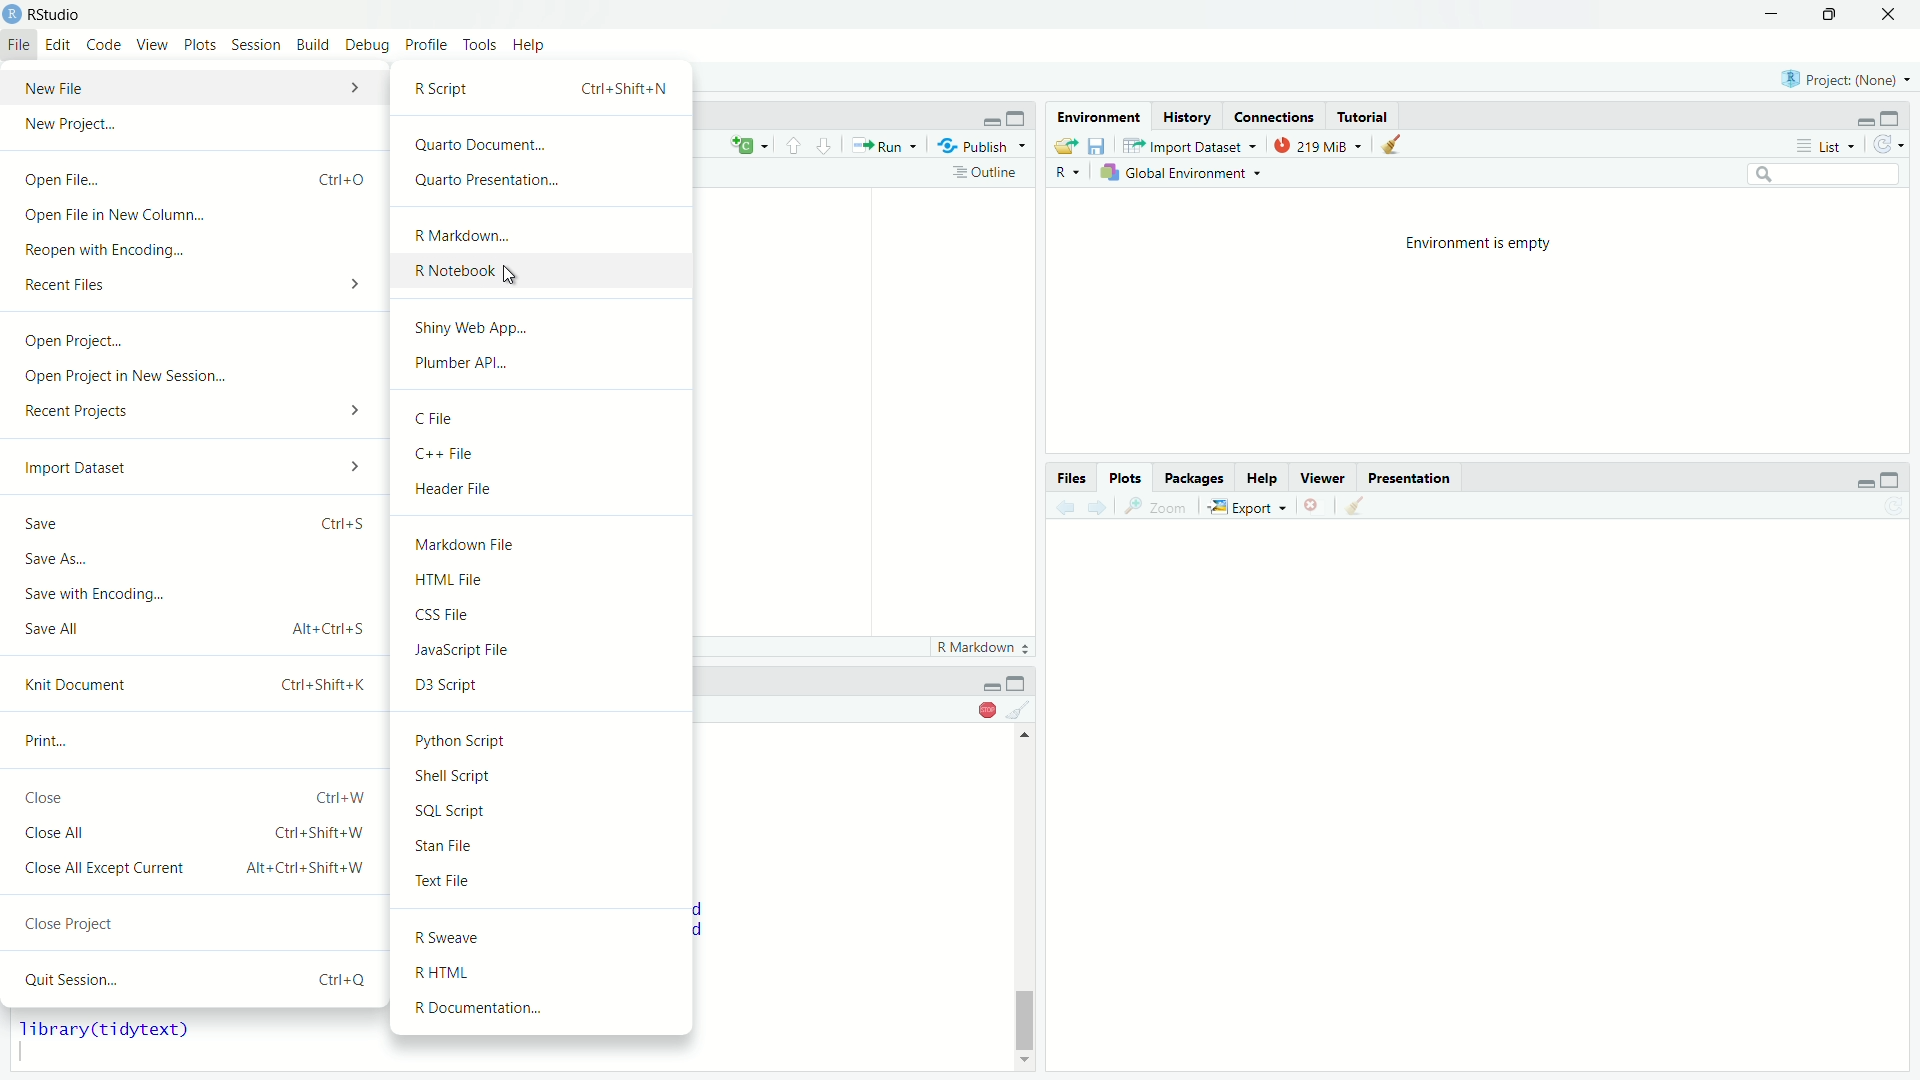 This screenshot has height=1080, width=1920. What do you see at coordinates (1866, 115) in the screenshot?
I see `Minimize` at bounding box center [1866, 115].